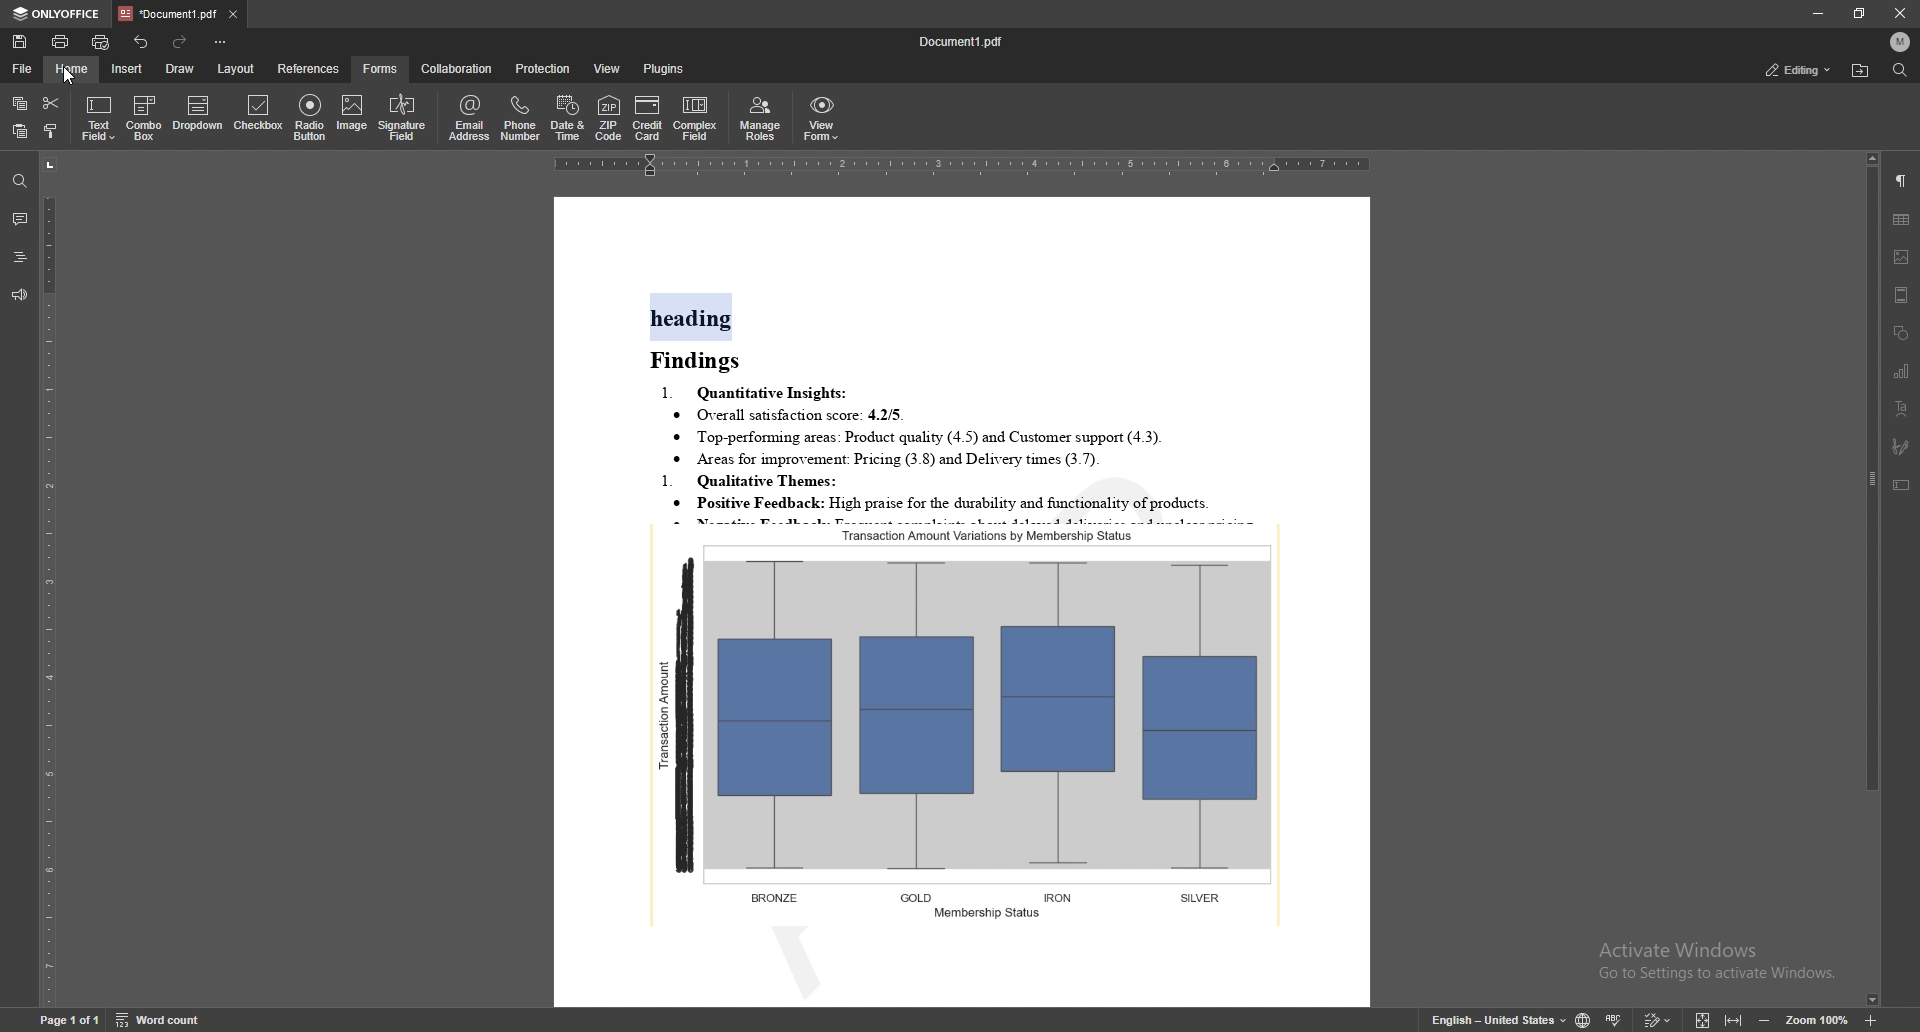 The image size is (1920, 1032). Describe the element at coordinates (1900, 448) in the screenshot. I see `signature field` at that location.